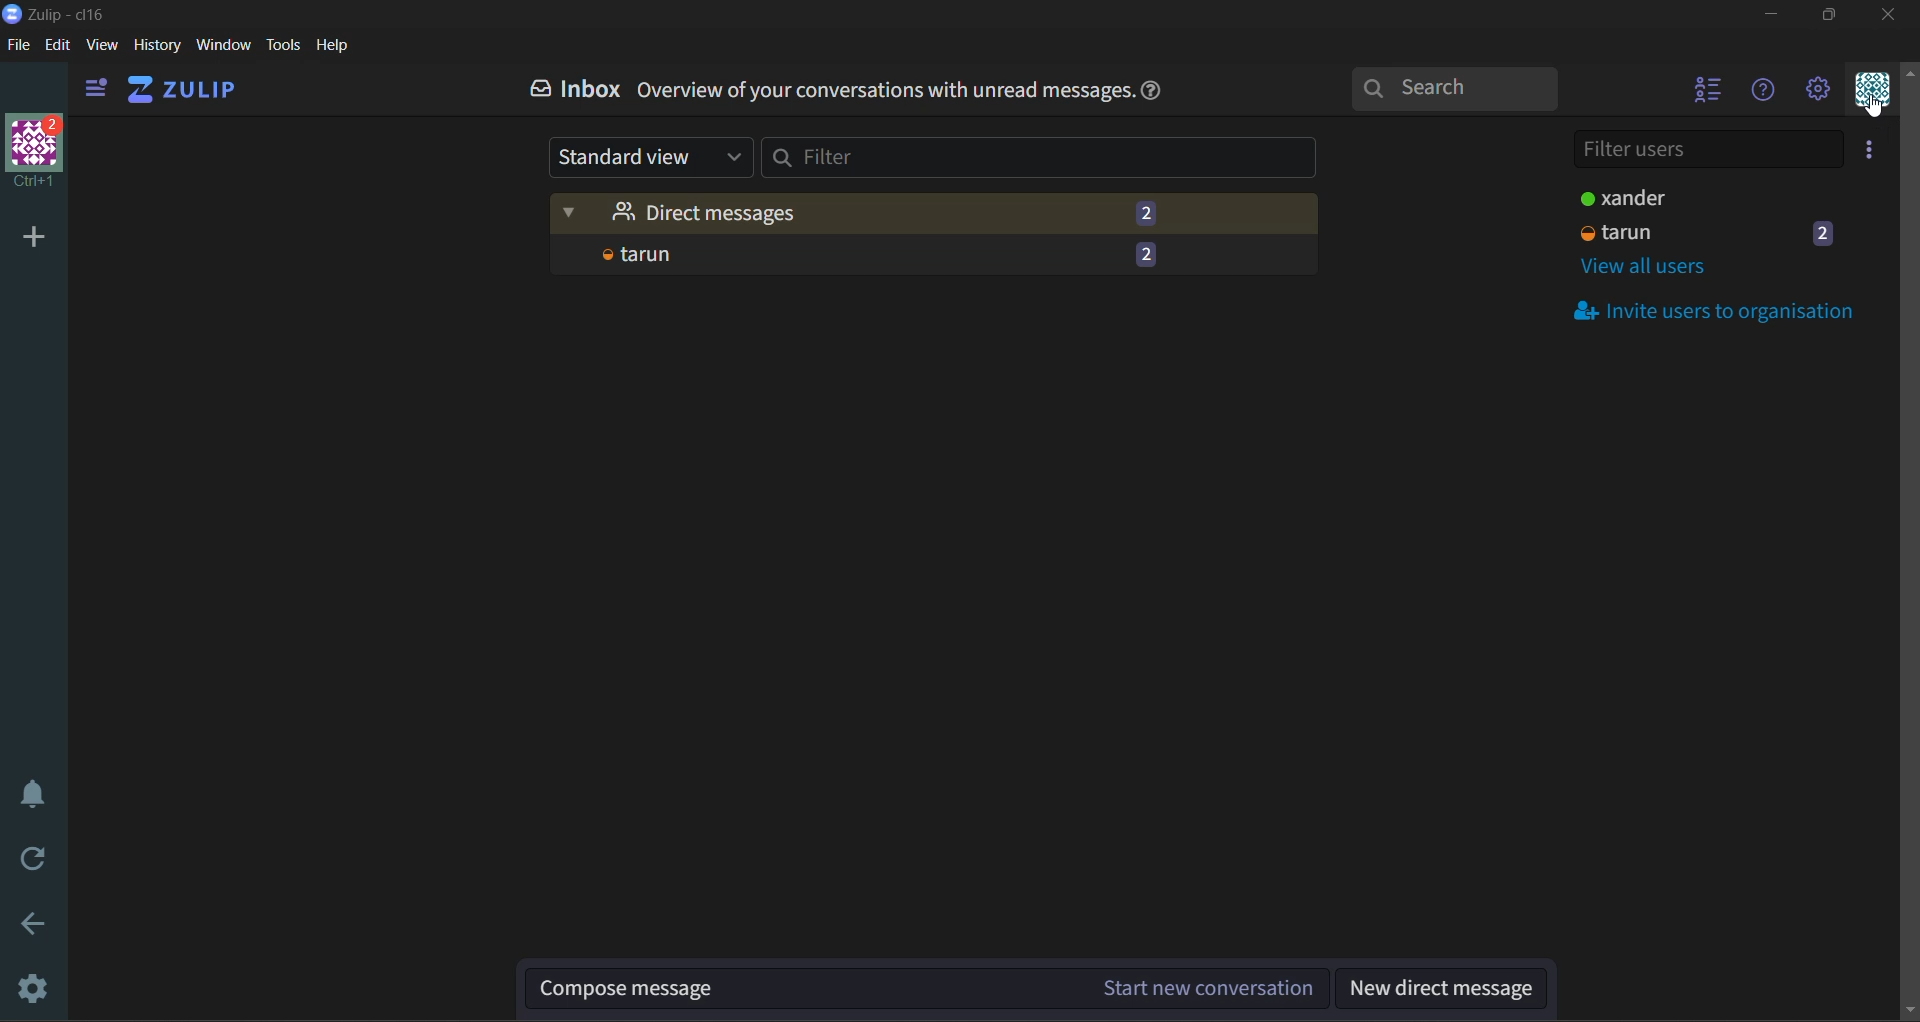  What do you see at coordinates (1443, 986) in the screenshot?
I see `new direct message` at bounding box center [1443, 986].